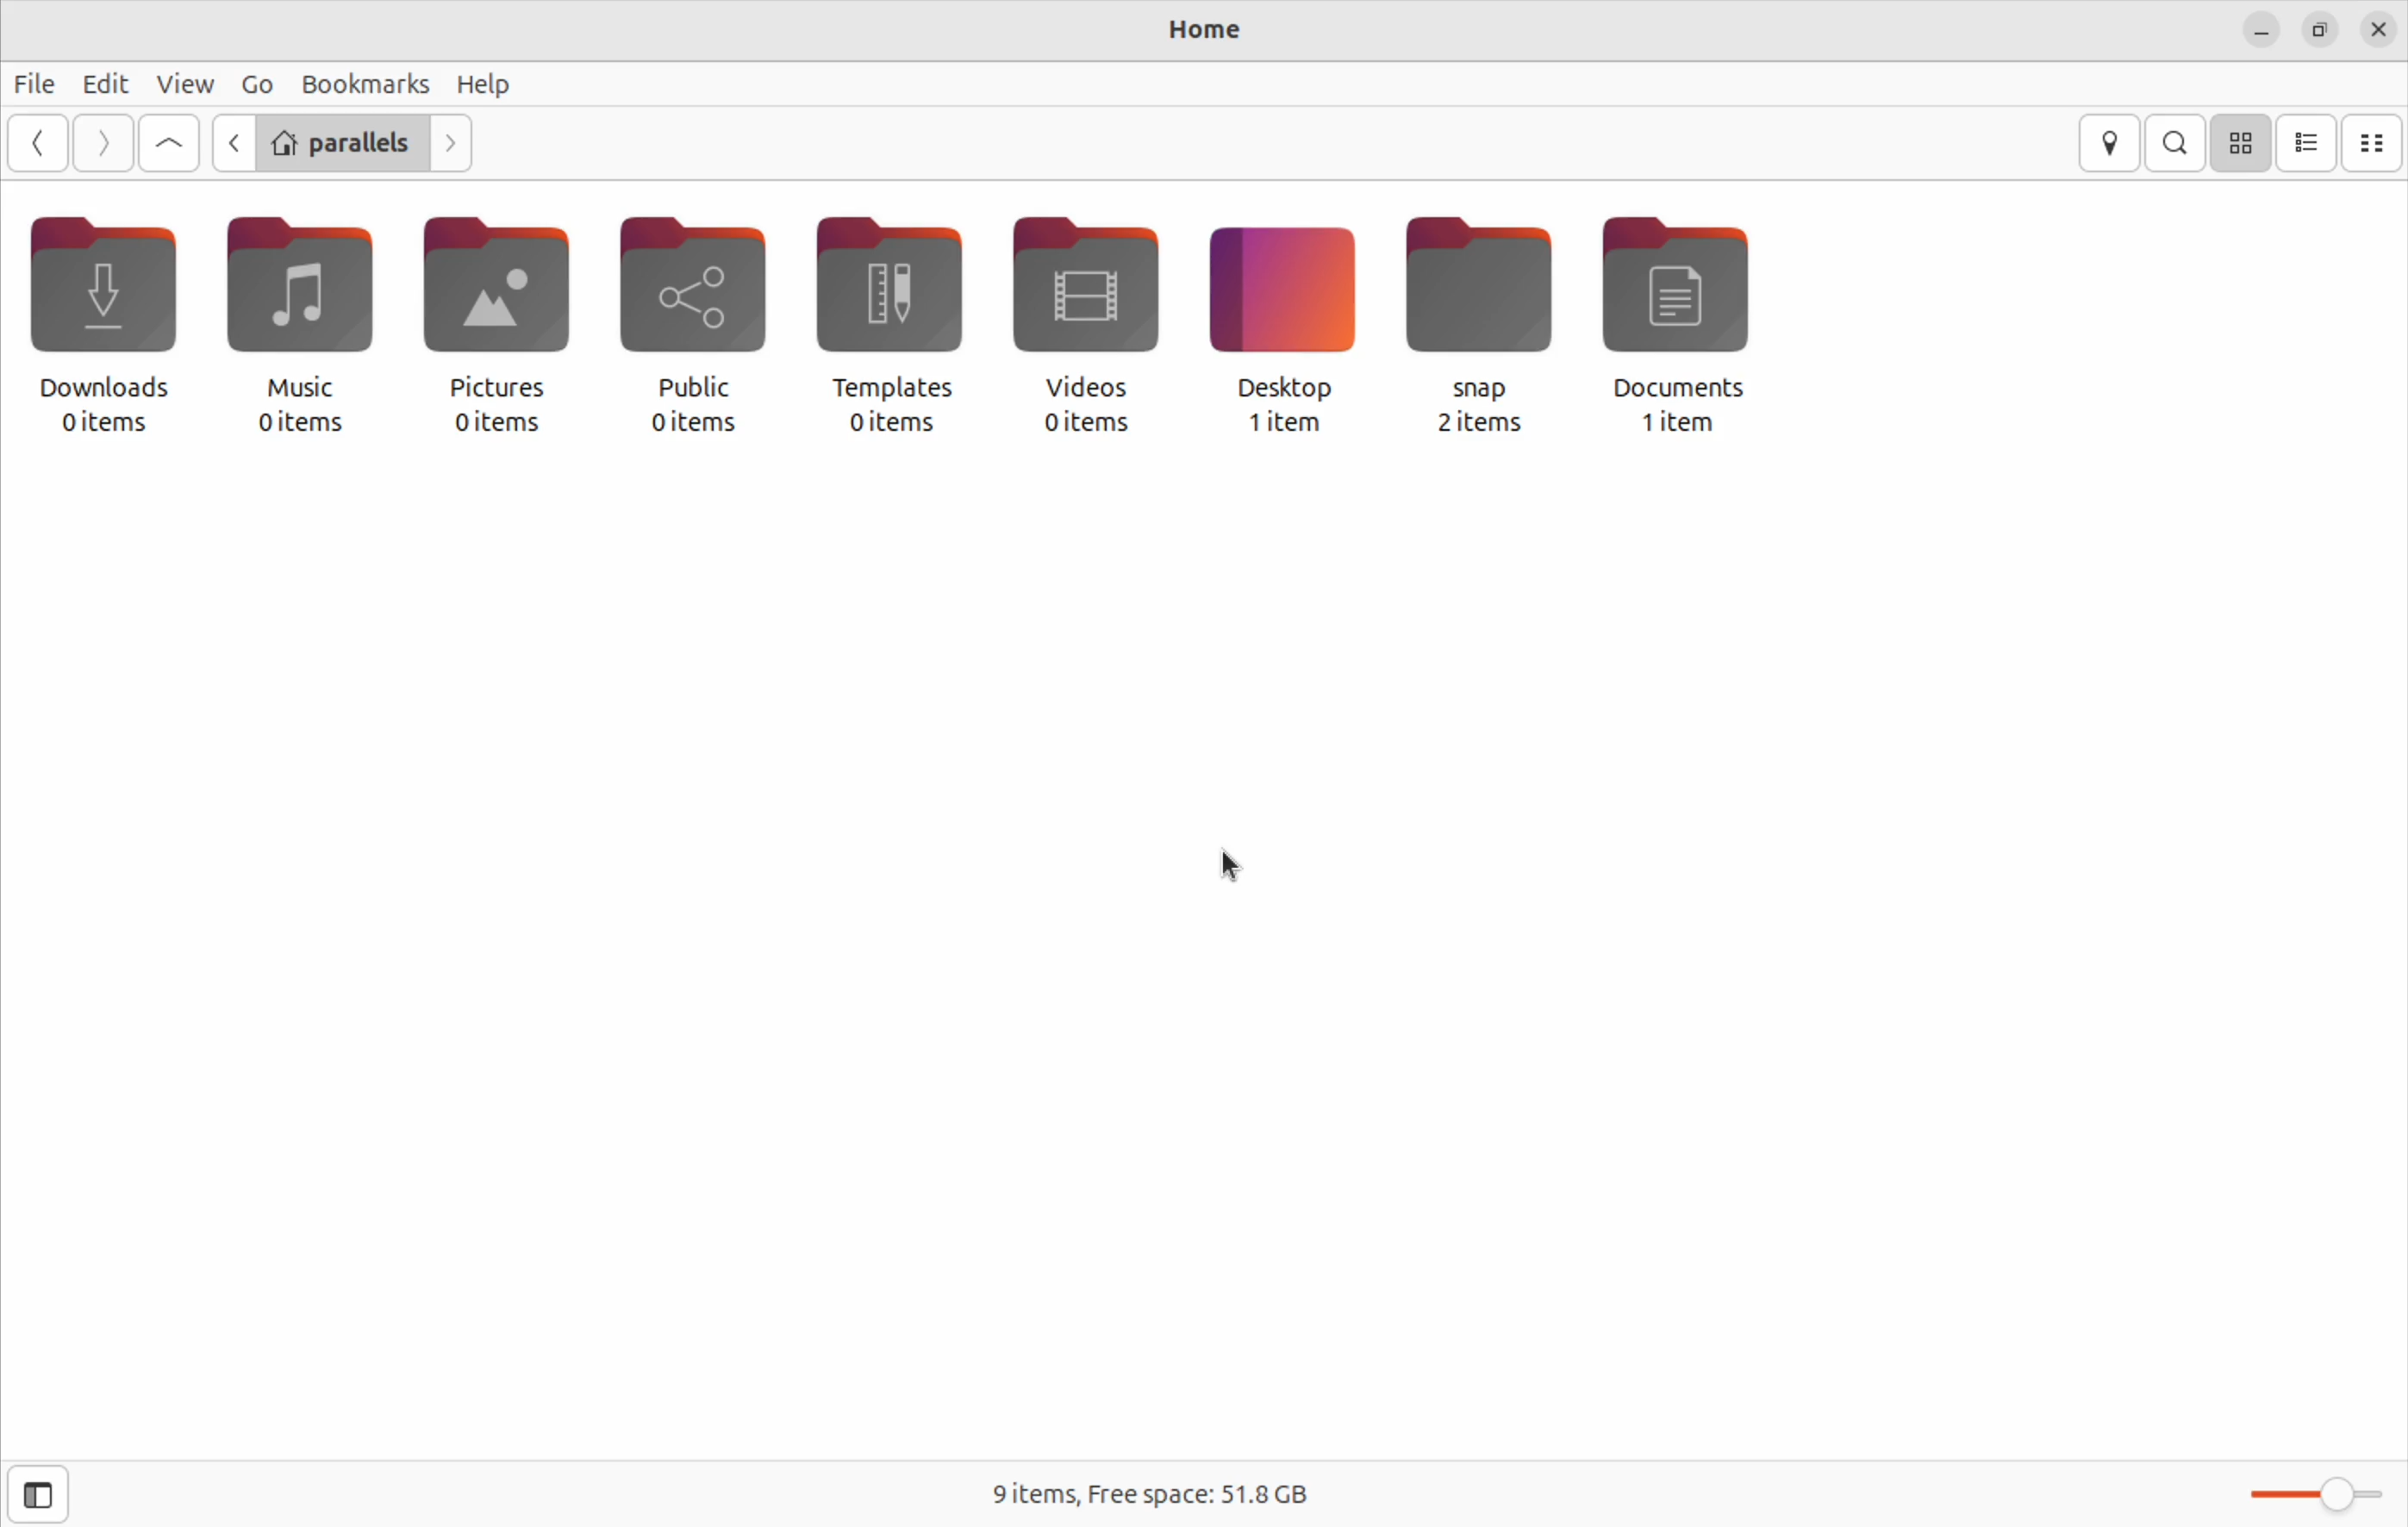  What do you see at coordinates (496, 422) in the screenshot?
I see `0 items` at bounding box center [496, 422].